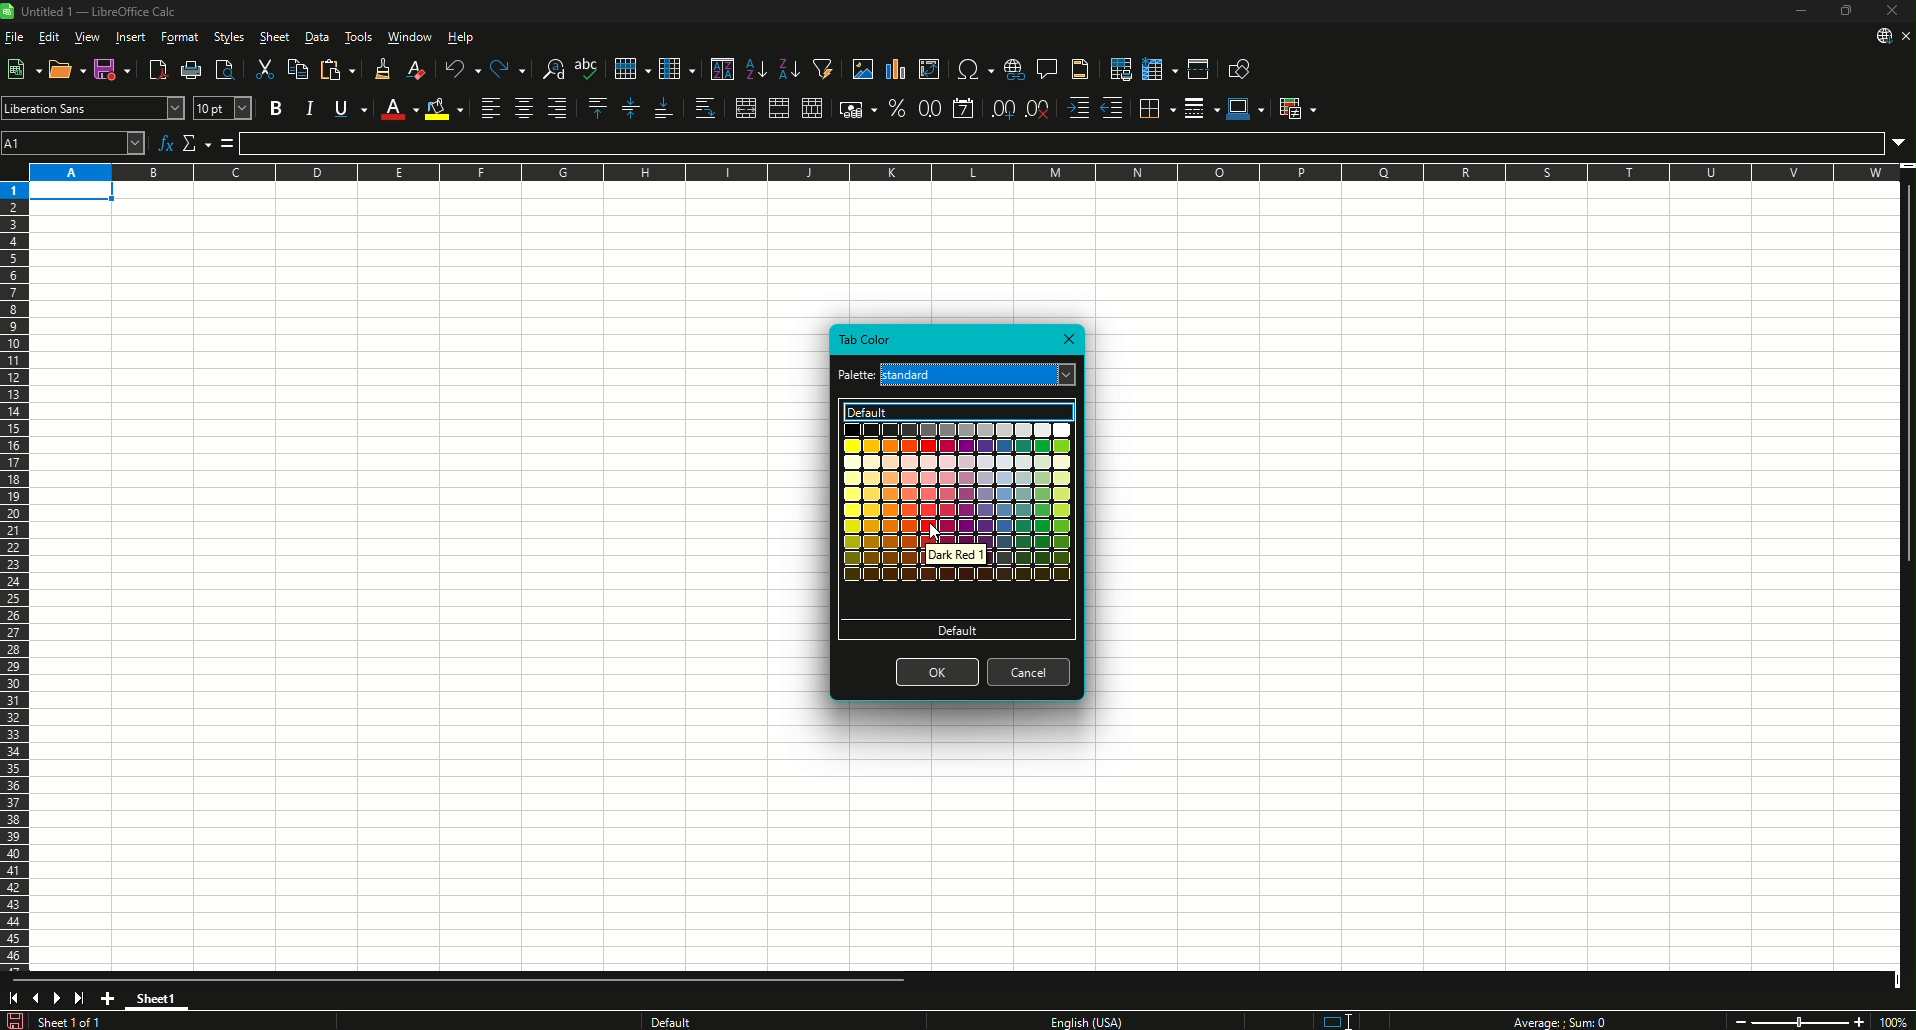 The width and height of the screenshot is (1916, 1030). I want to click on Freeze Rows and Columns, so click(1159, 68).